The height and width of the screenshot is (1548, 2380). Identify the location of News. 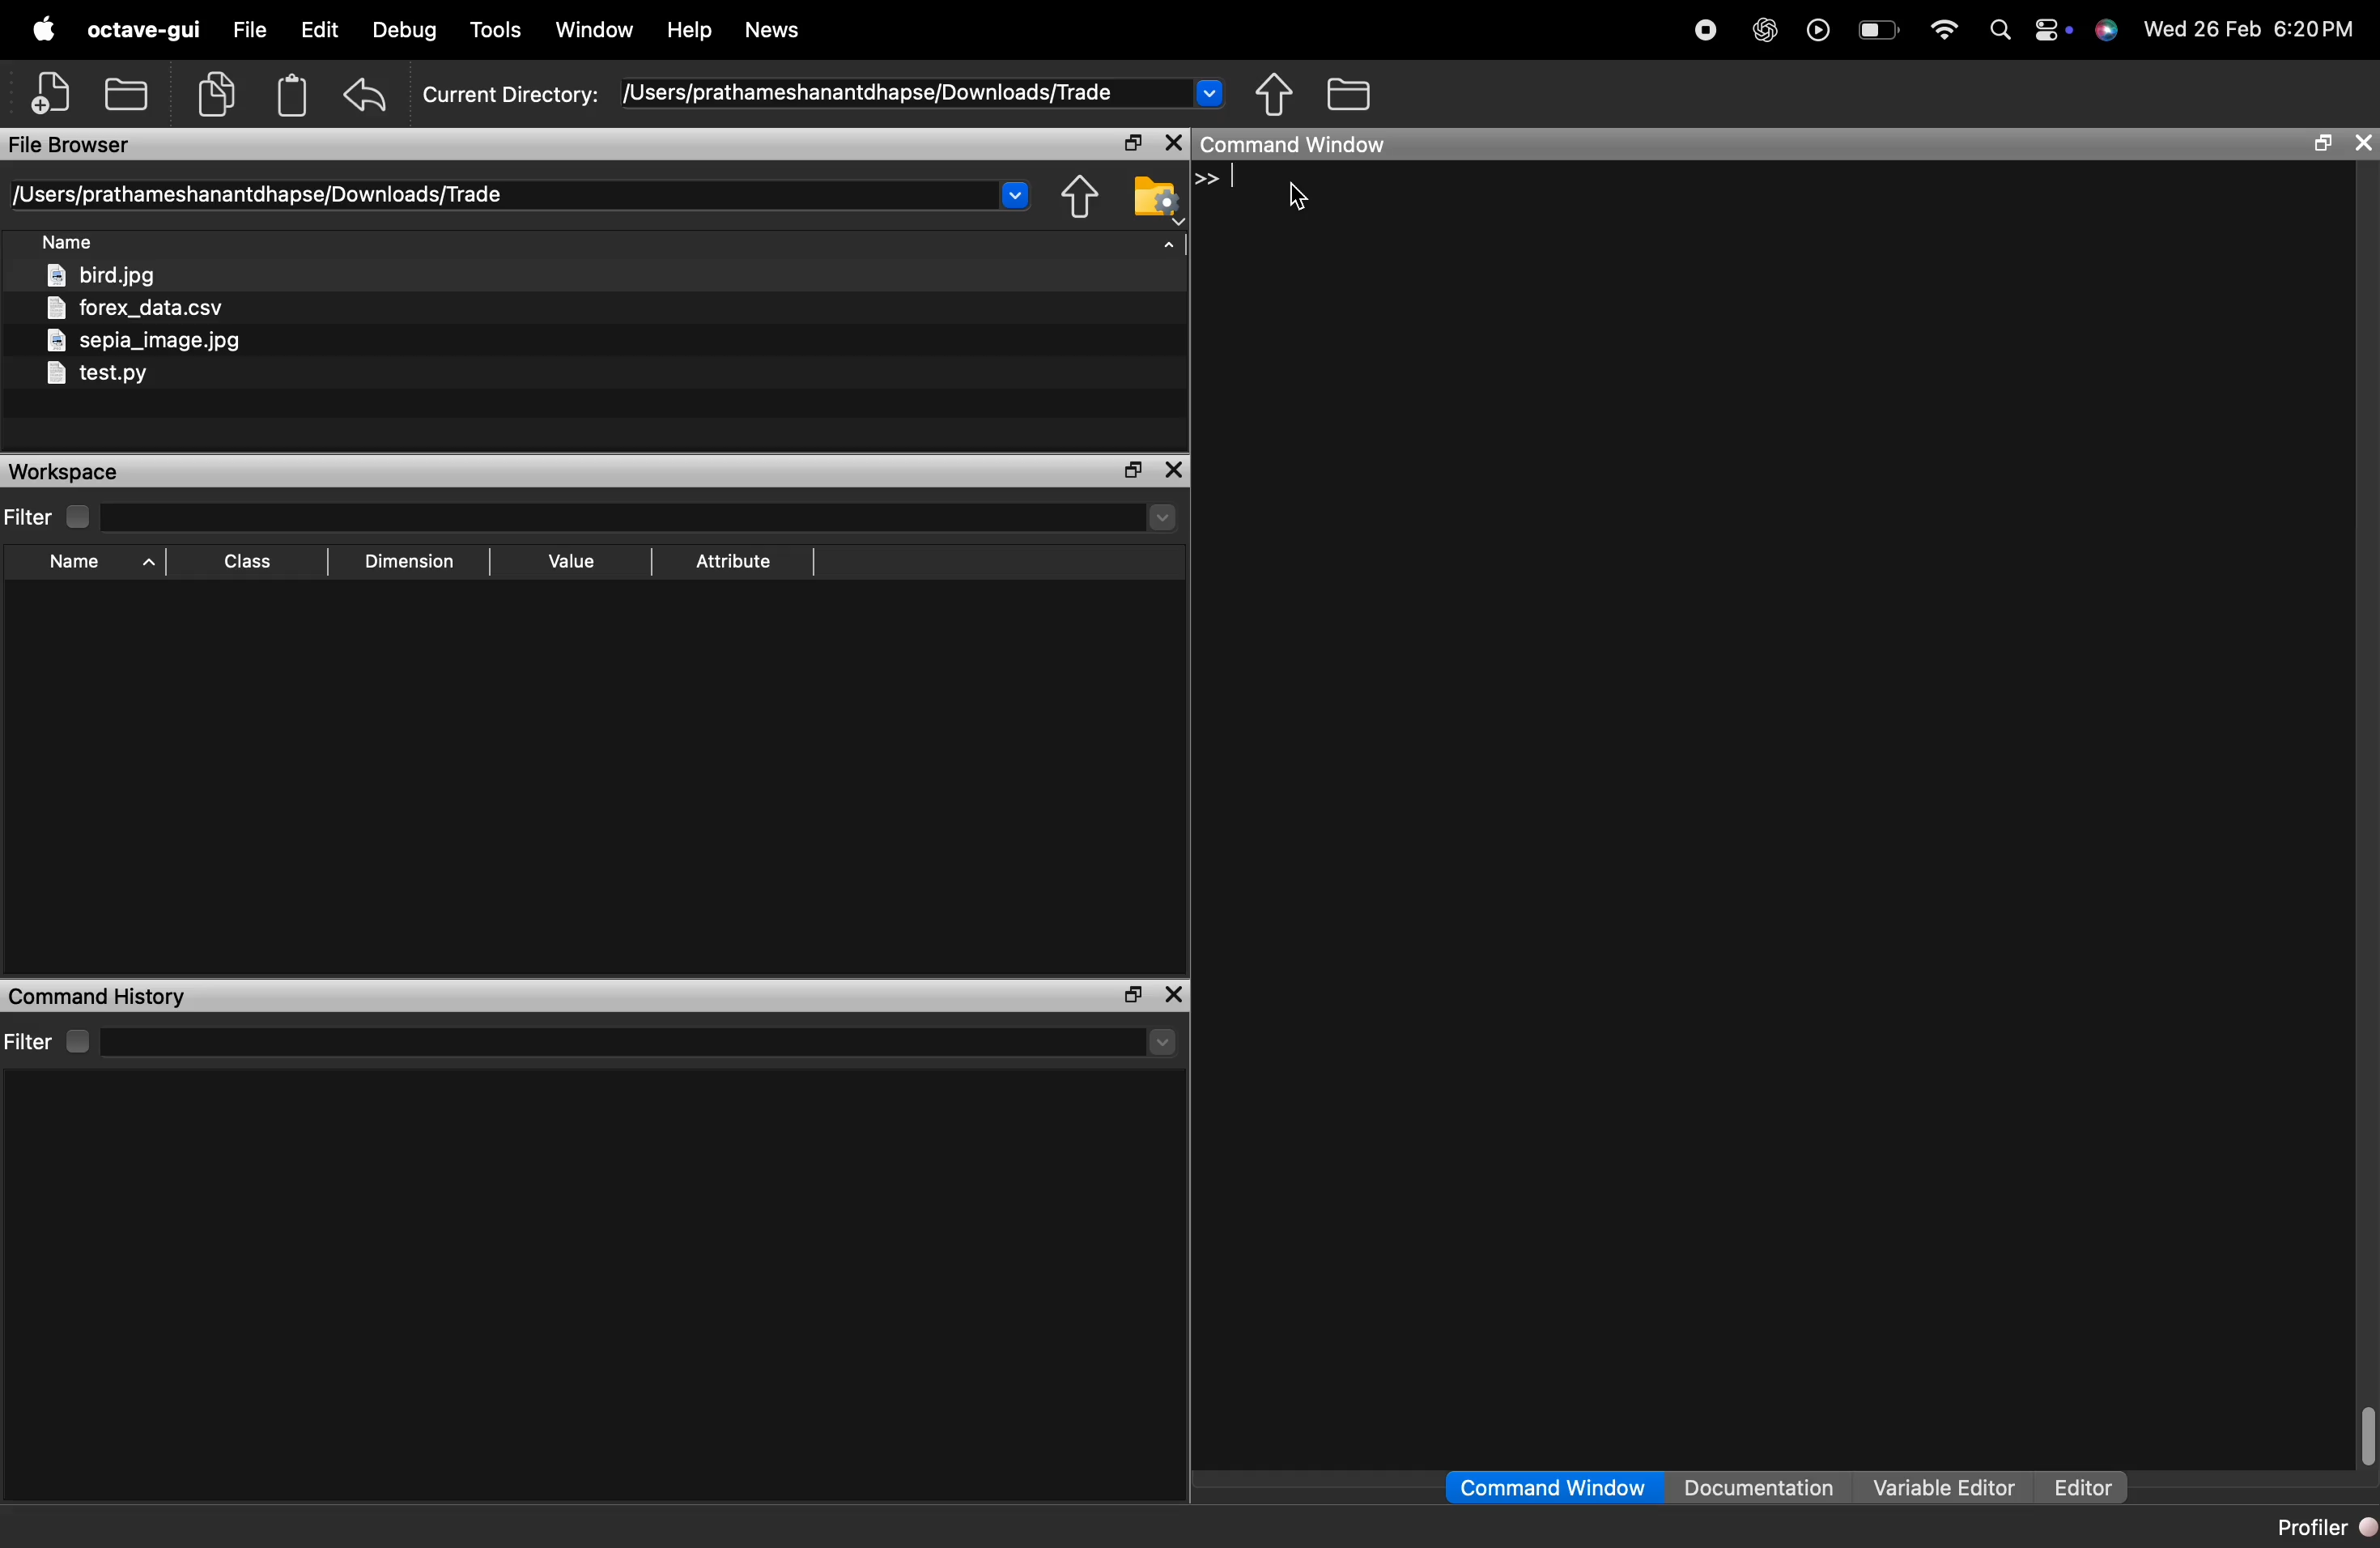
(774, 30).